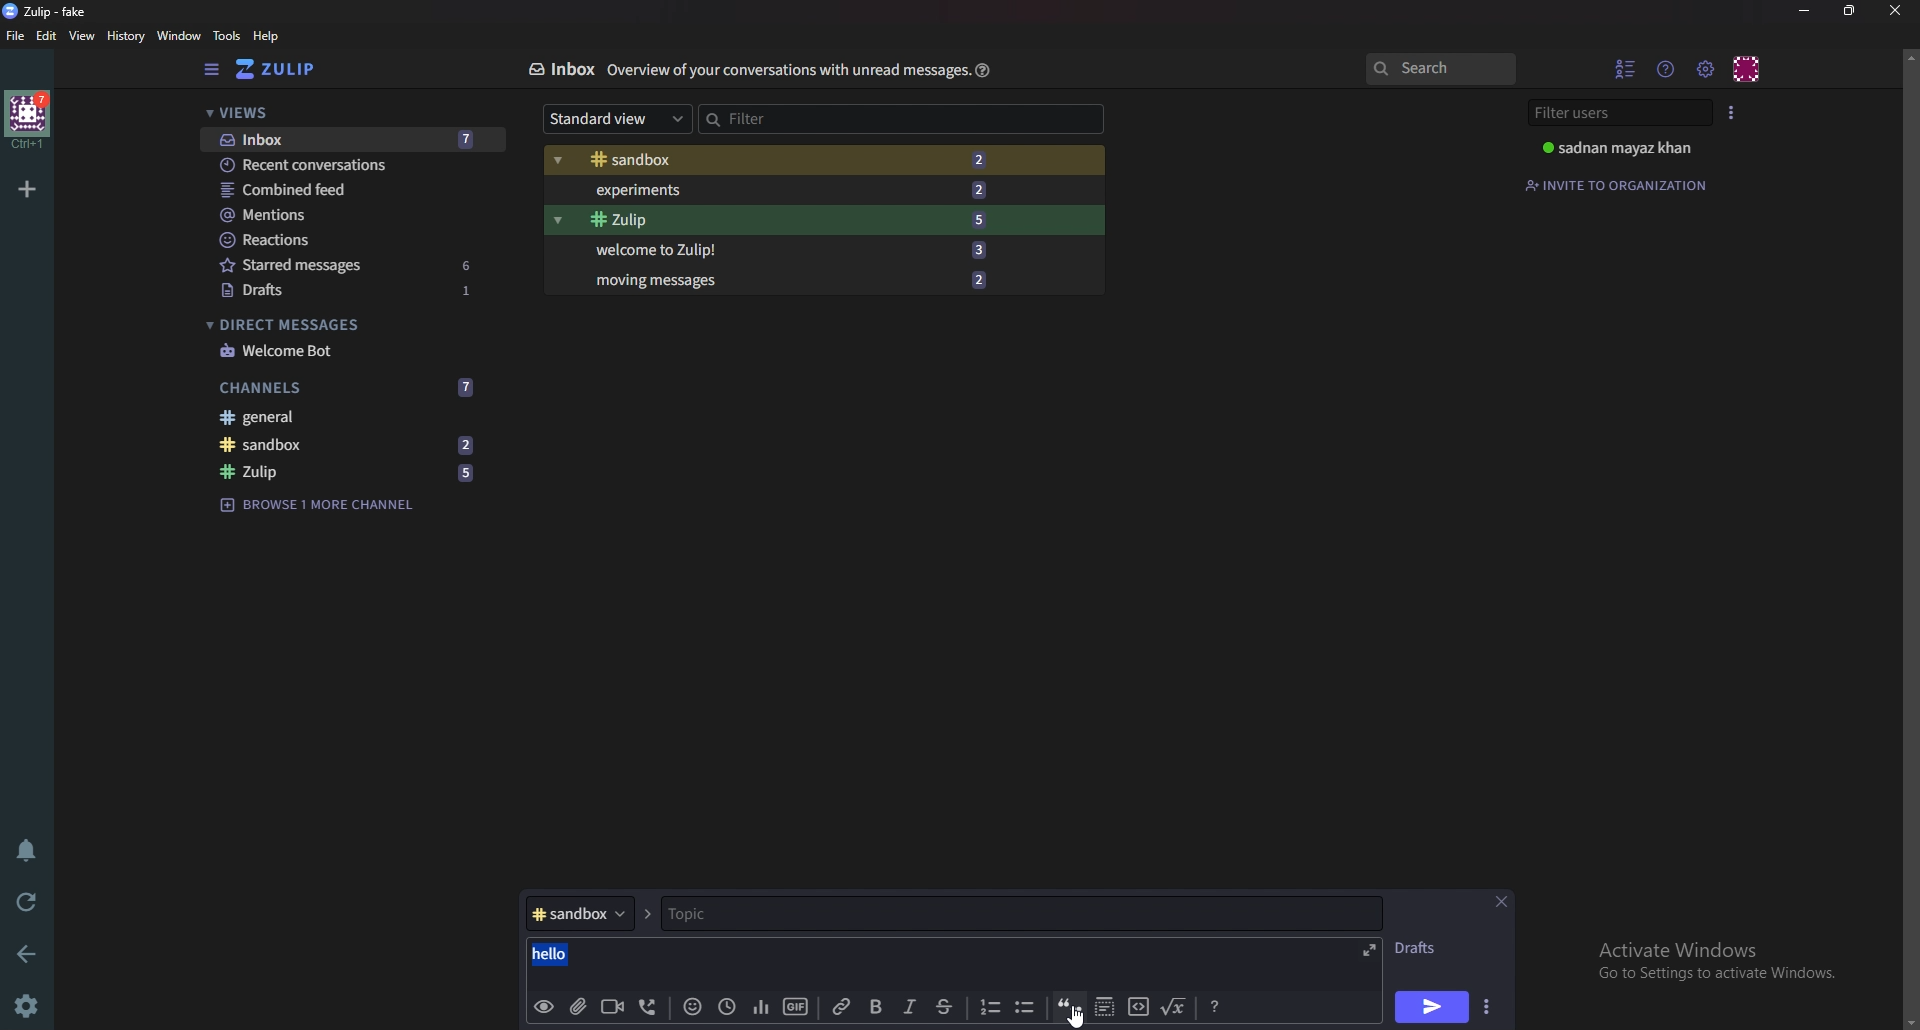 The image size is (1920, 1030). I want to click on send, so click(1433, 1007).